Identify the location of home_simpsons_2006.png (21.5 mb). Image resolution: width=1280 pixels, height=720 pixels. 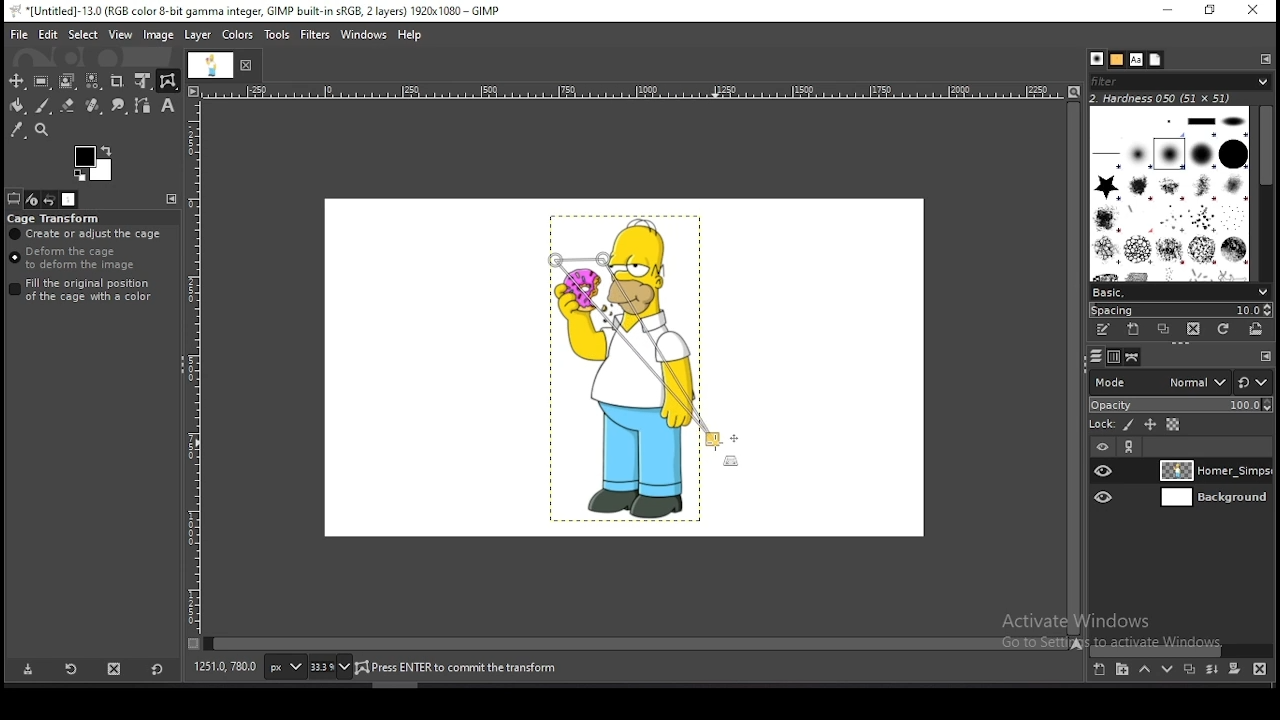
(462, 669).